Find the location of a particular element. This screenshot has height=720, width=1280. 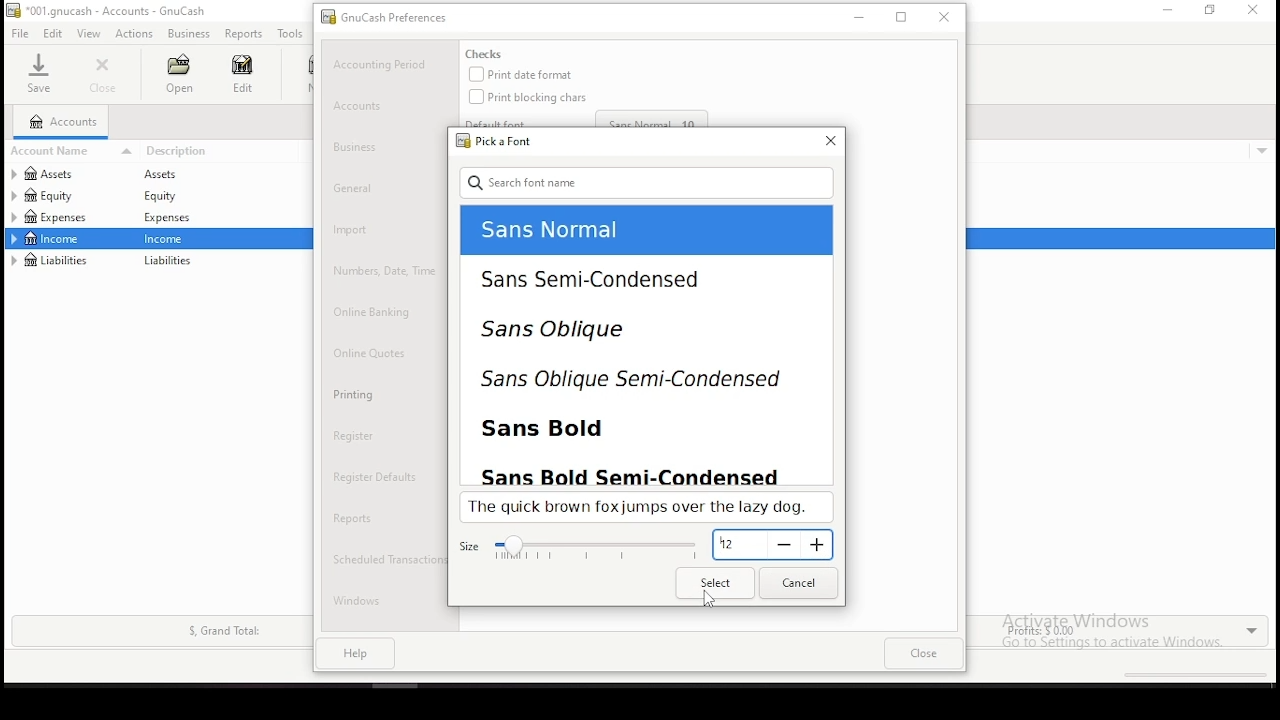

search fonts is located at coordinates (648, 182).